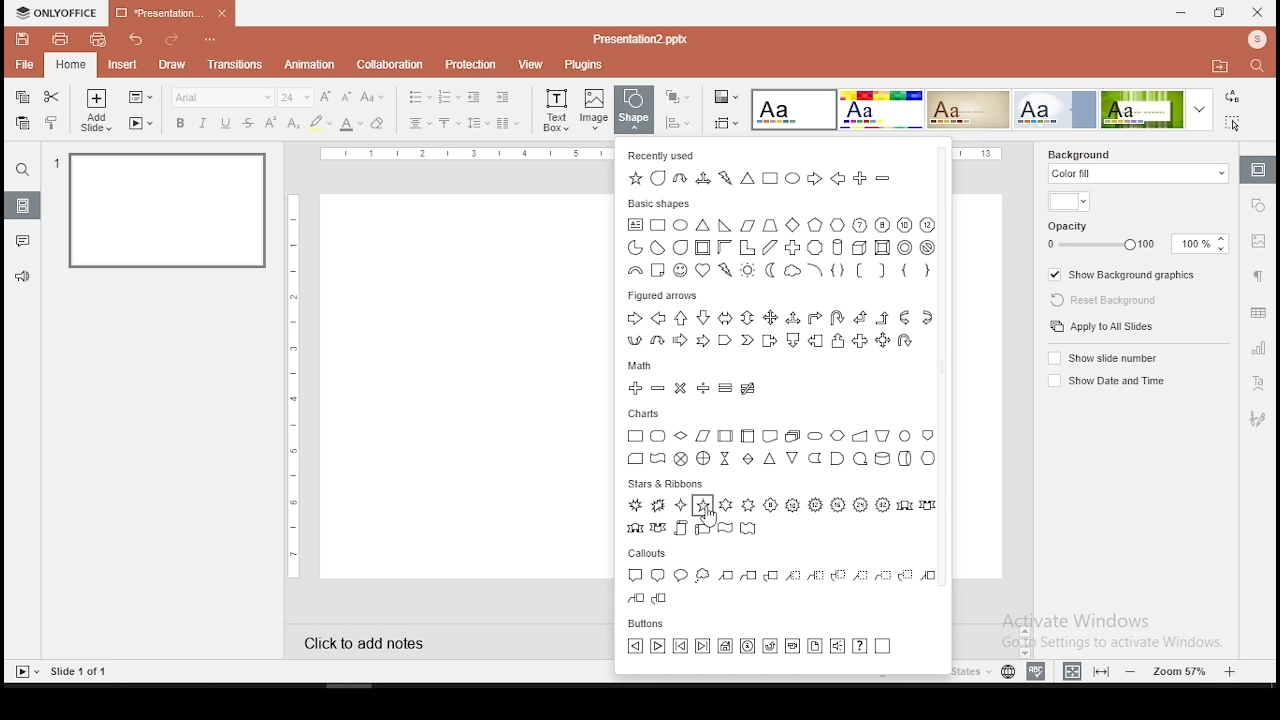  I want to click on support and feedback, so click(23, 277).